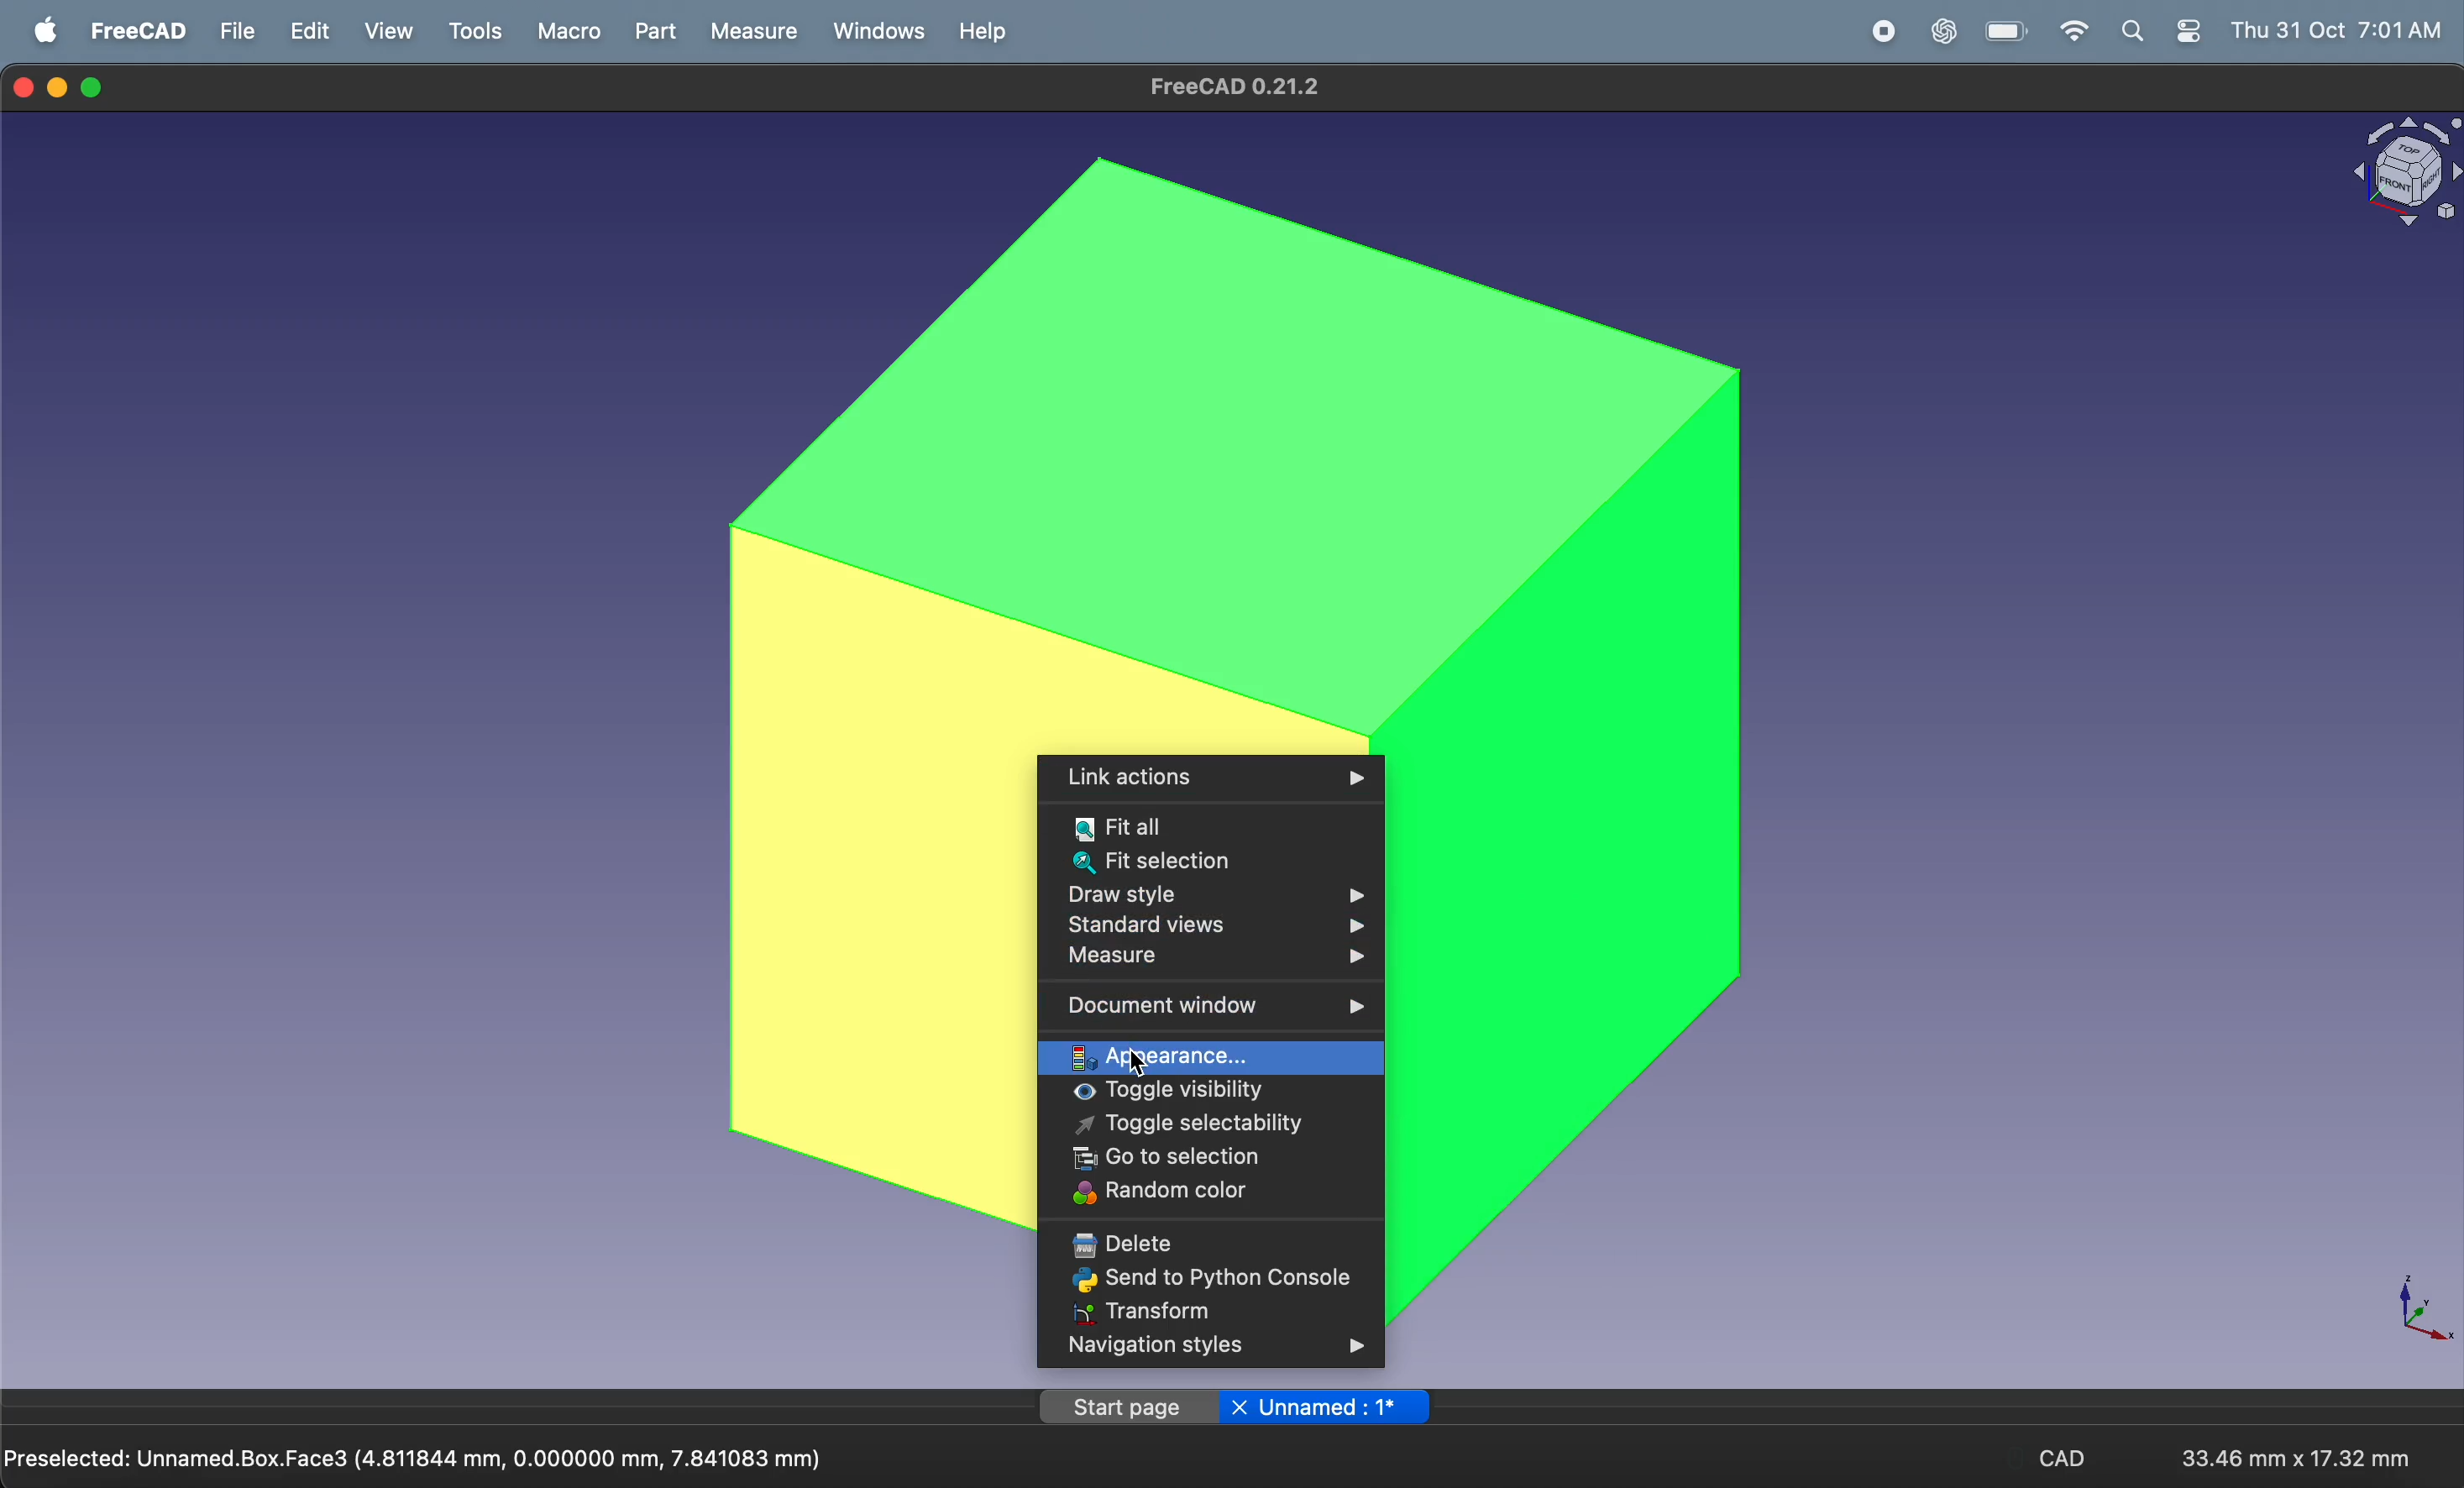 The width and height of the screenshot is (2464, 1488). Describe the element at coordinates (2066, 32) in the screenshot. I see `wifi` at that location.